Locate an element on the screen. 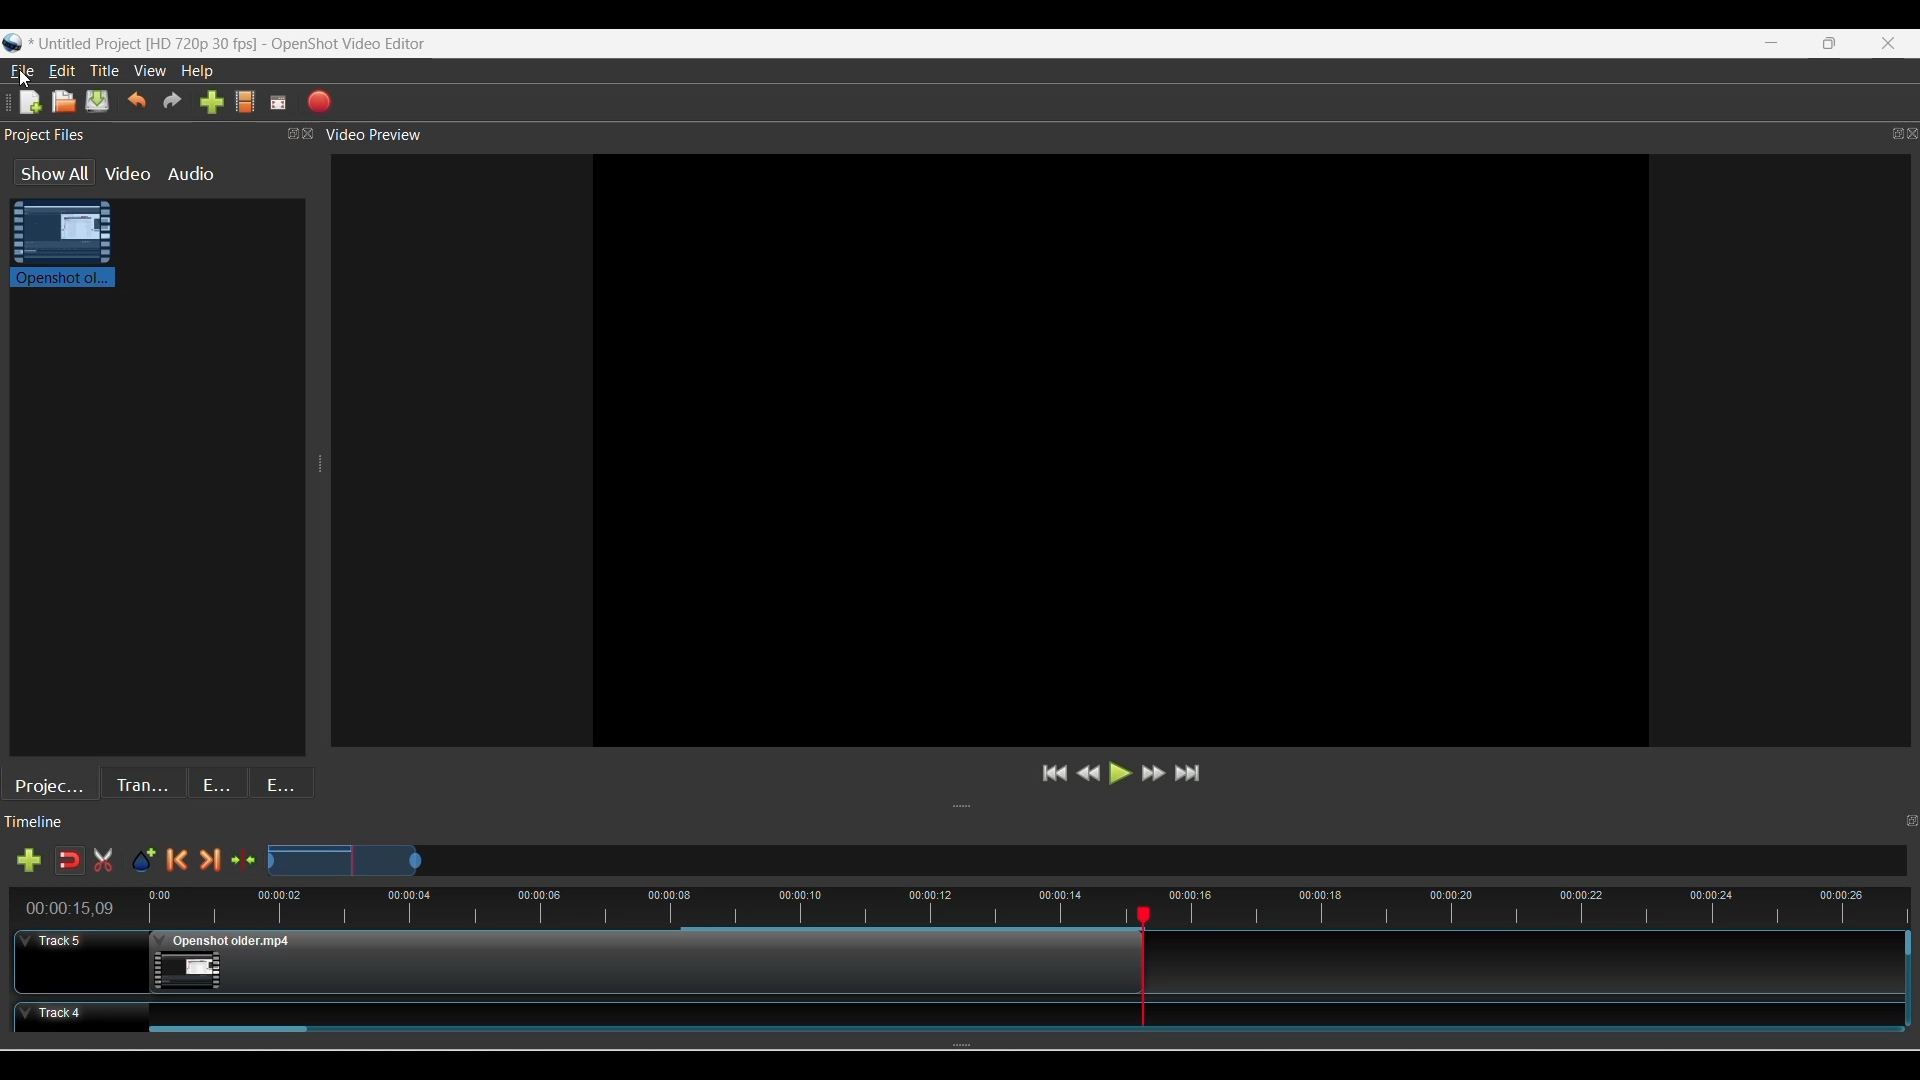 This screenshot has height=1080, width=1920. Minimize is located at coordinates (1769, 44).